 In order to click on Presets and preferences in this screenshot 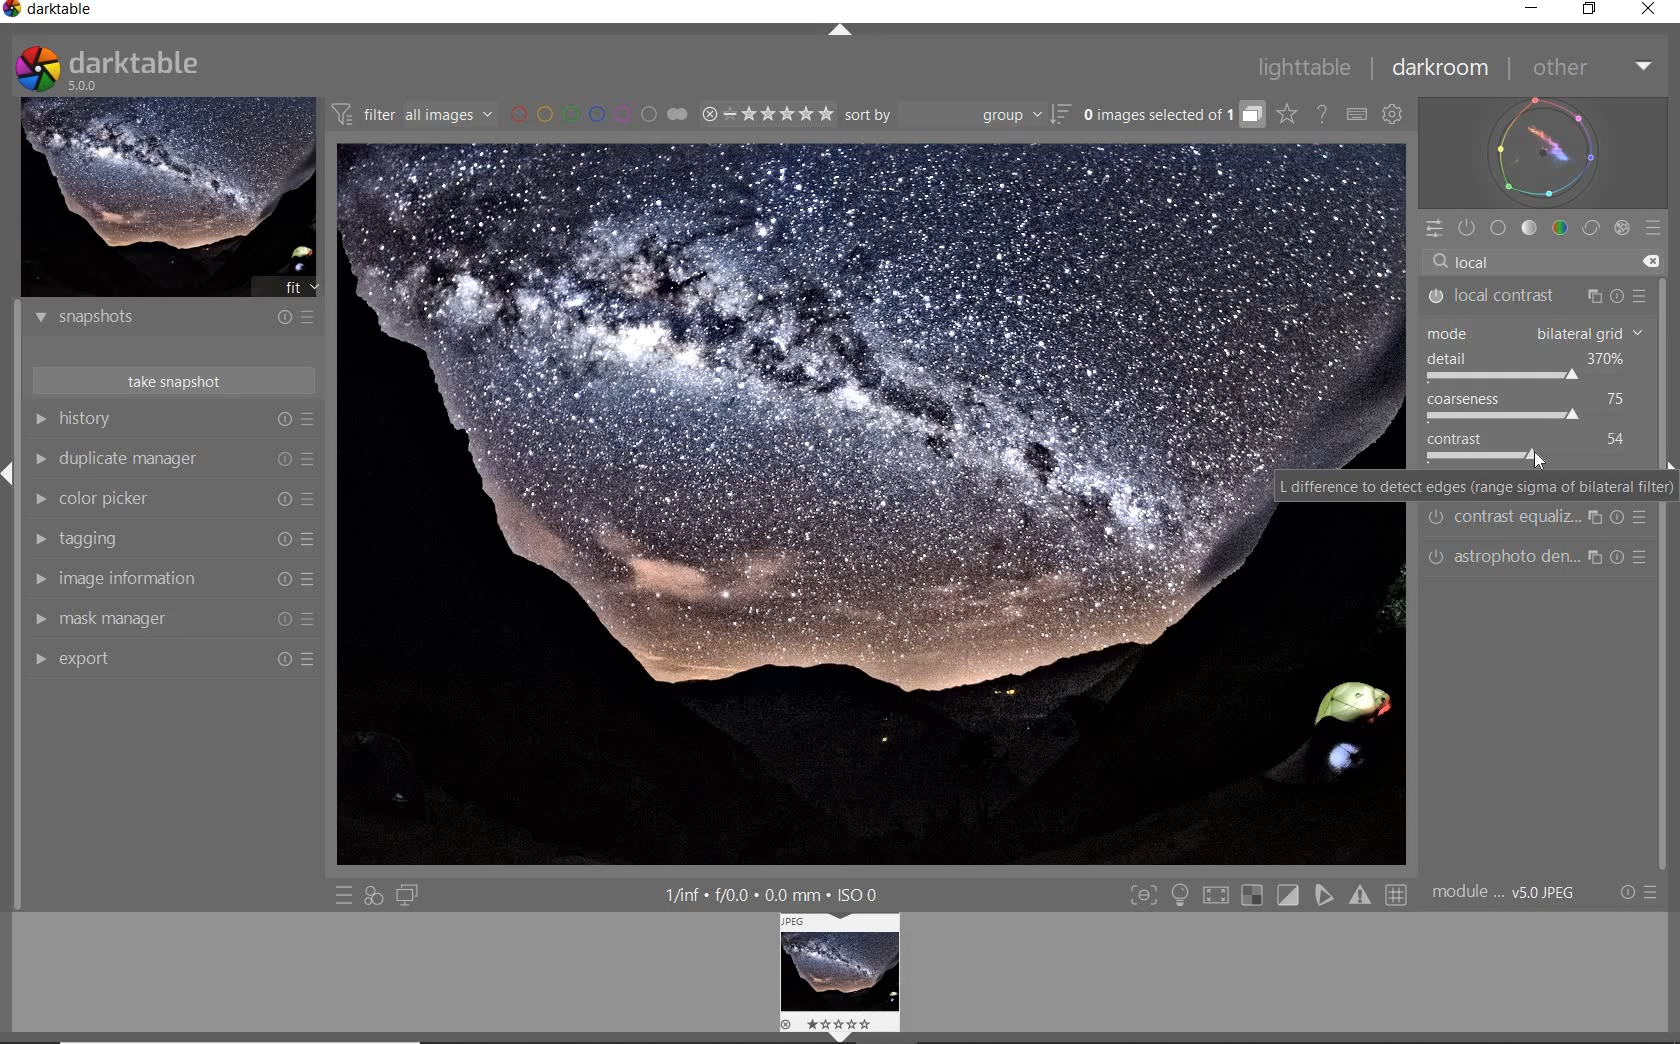, I will do `click(312, 501)`.